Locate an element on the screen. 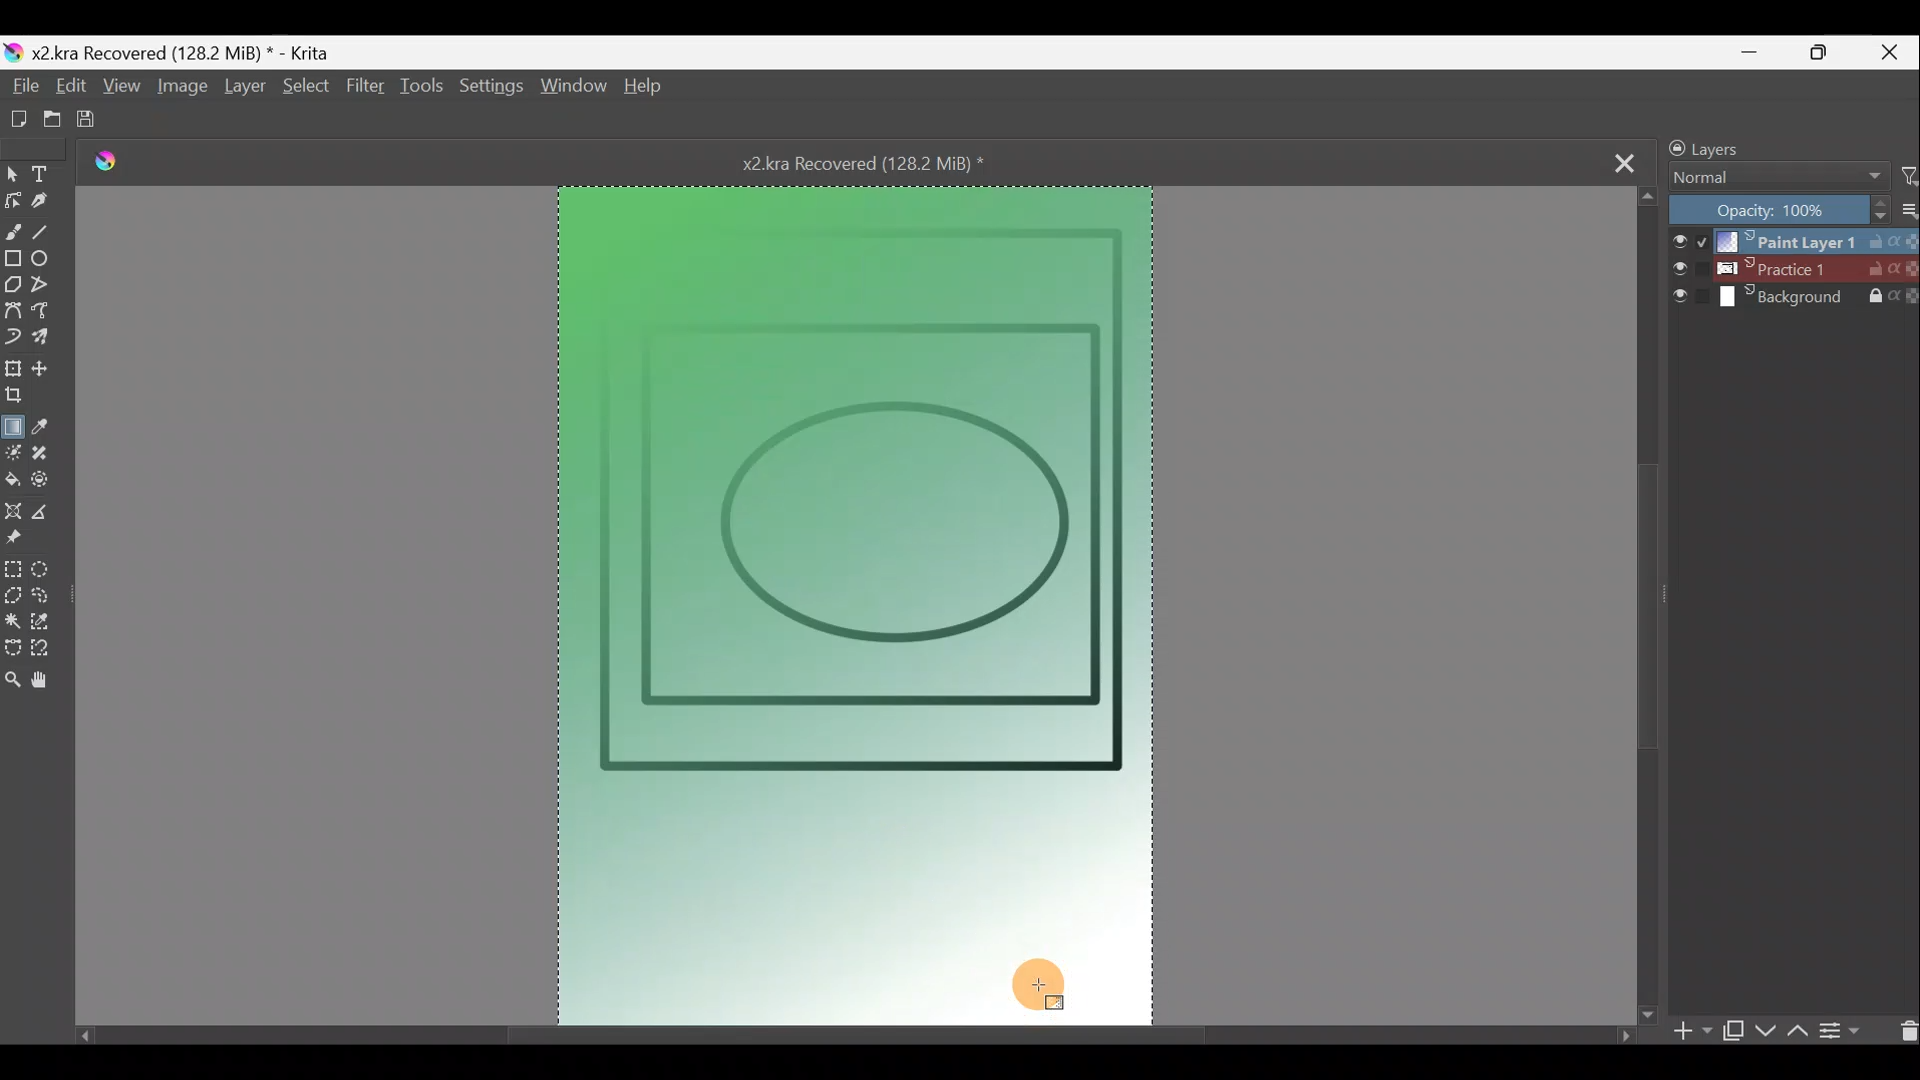 This screenshot has width=1920, height=1080. Filter is located at coordinates (365, 96).